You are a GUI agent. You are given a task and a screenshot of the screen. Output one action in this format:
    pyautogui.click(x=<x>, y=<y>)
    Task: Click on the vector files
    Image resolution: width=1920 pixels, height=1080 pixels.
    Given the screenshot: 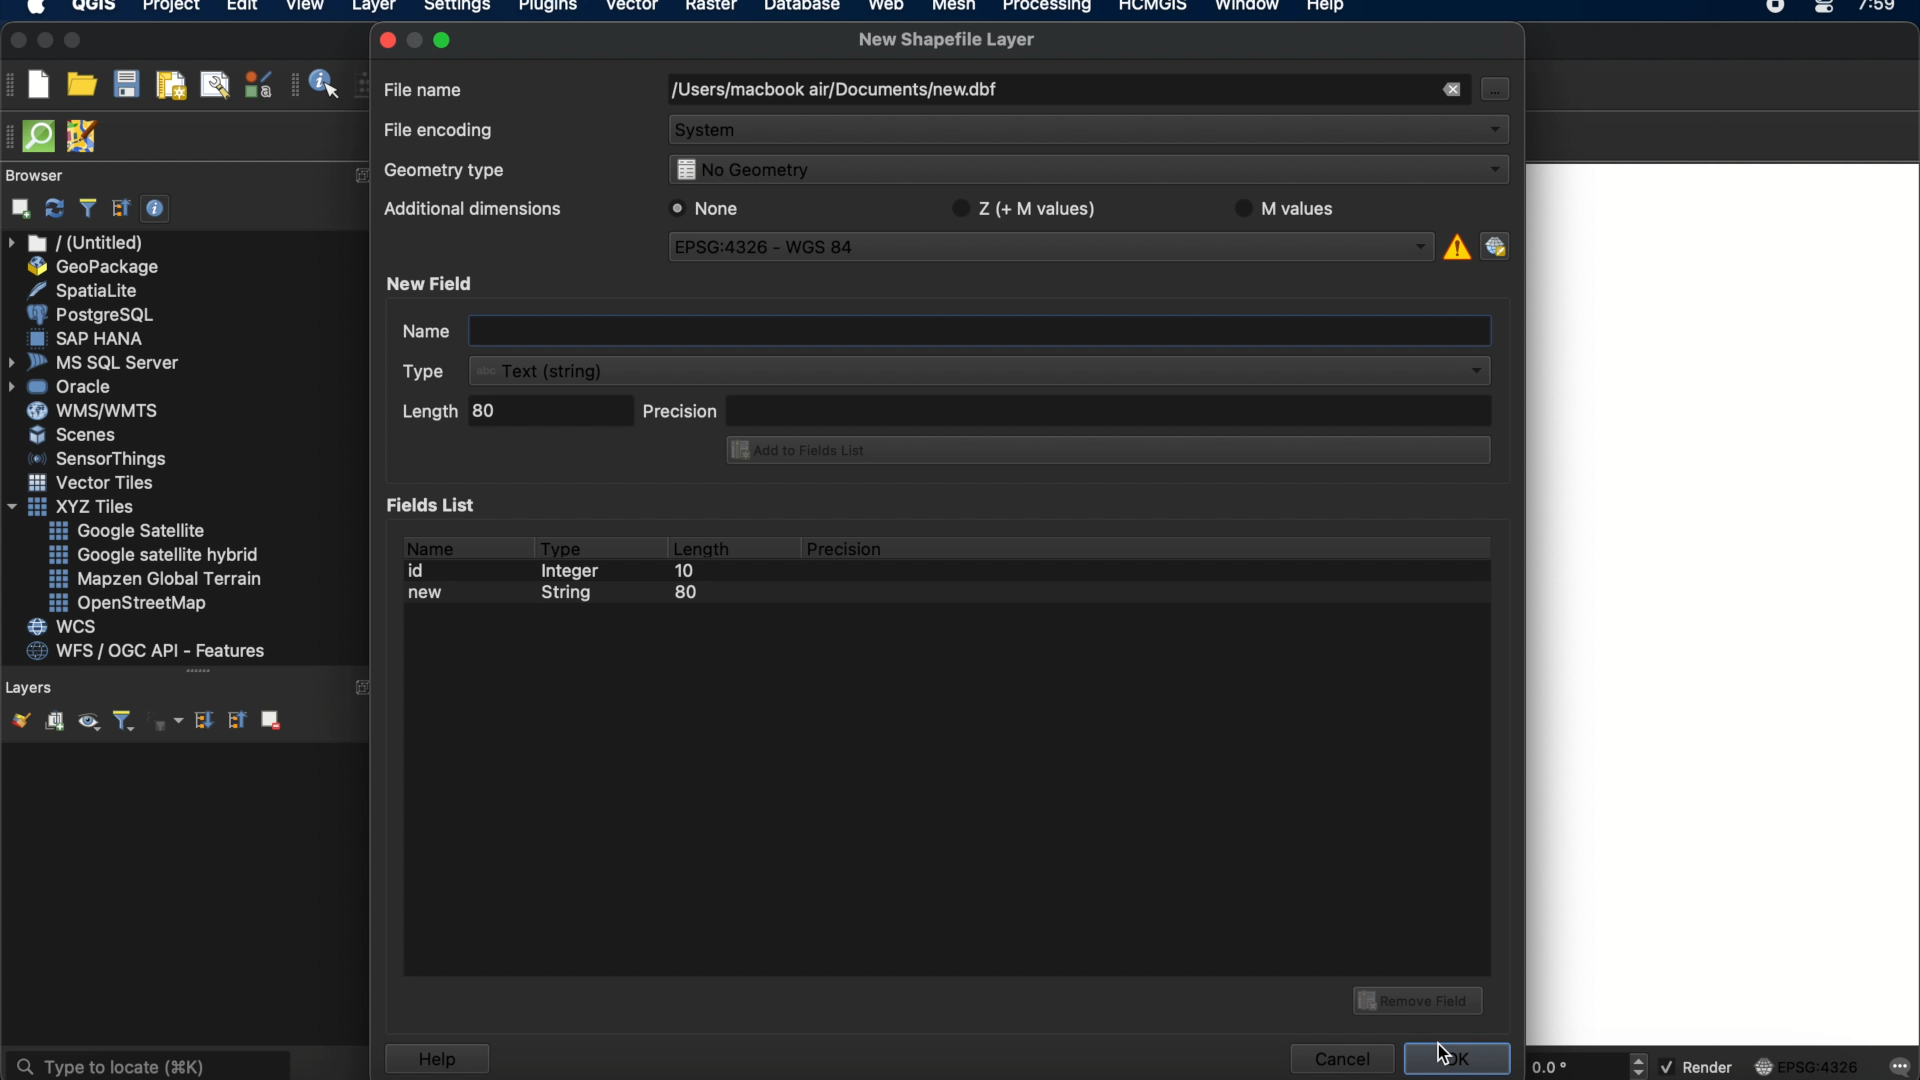 What is the action you would take?
    pyautogui.click(x=93, y=483)
    